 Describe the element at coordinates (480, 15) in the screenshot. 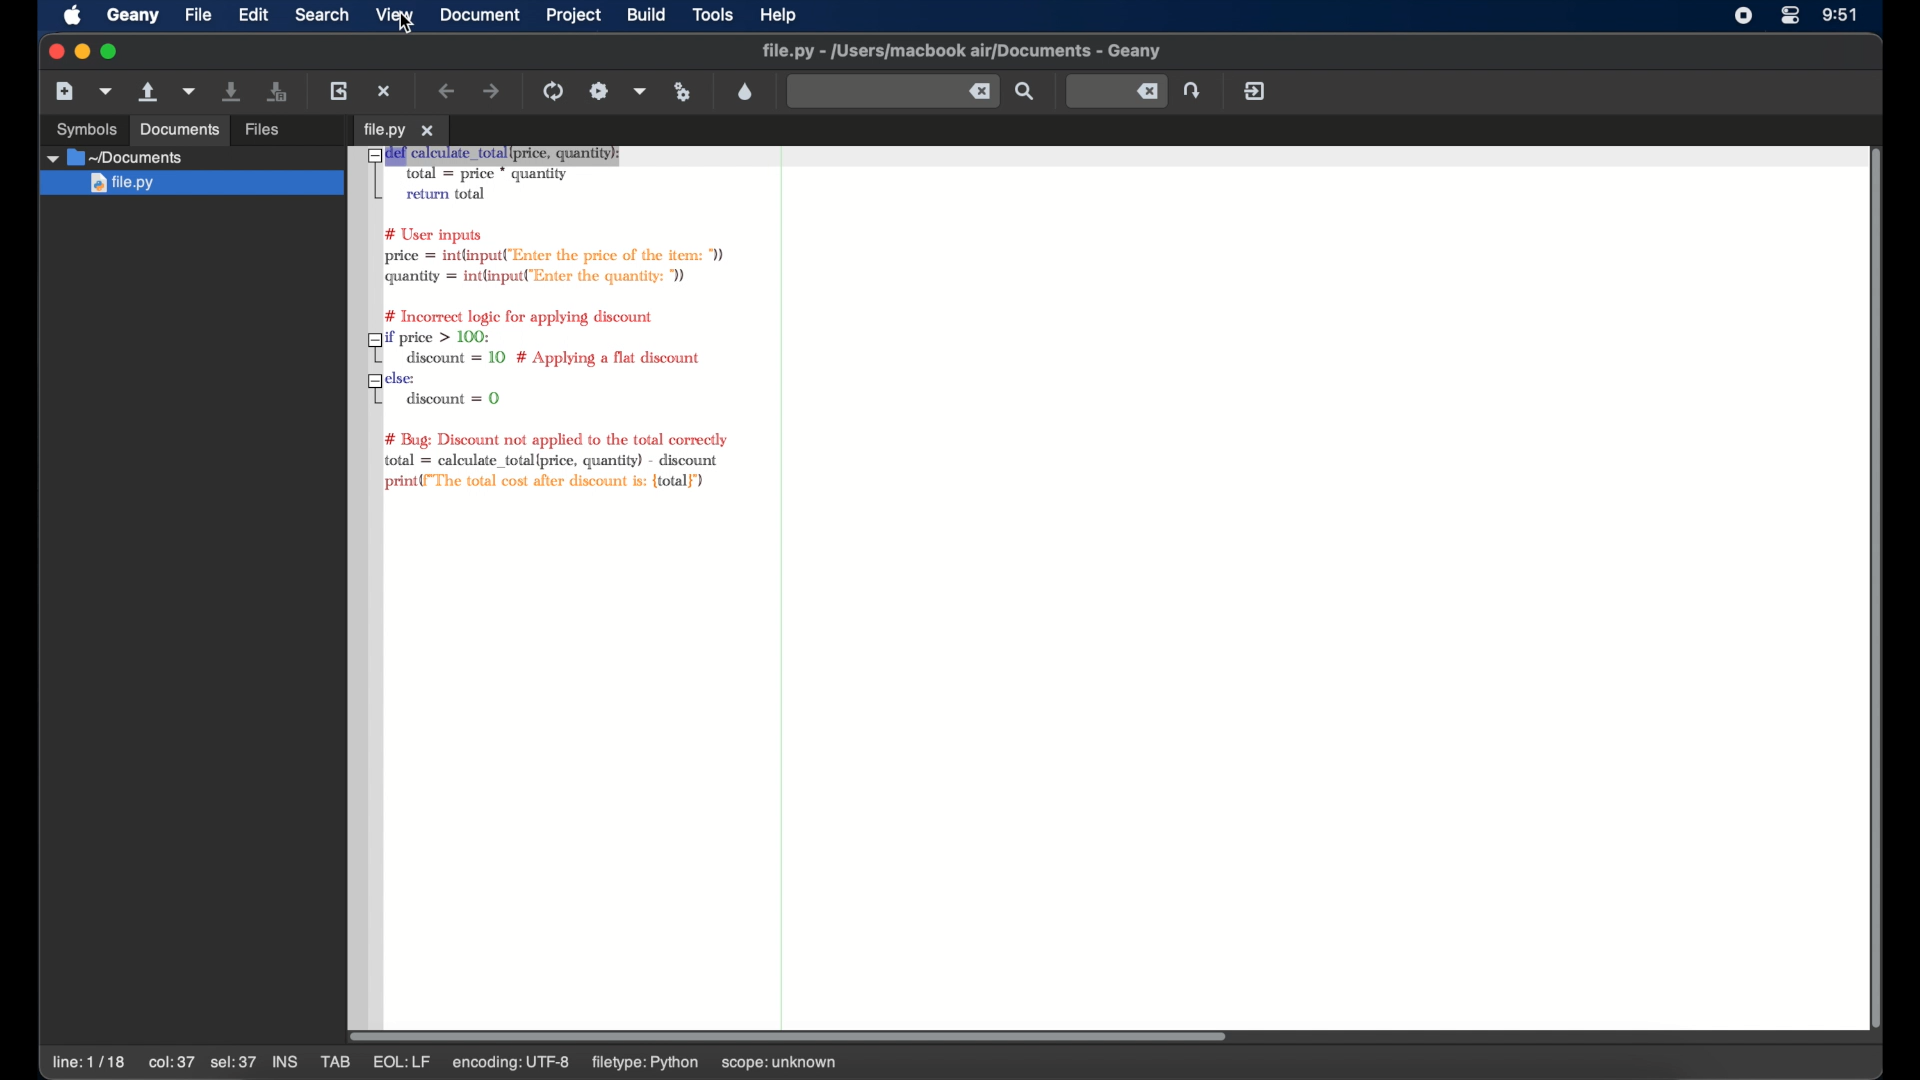

I see `document` at that location.